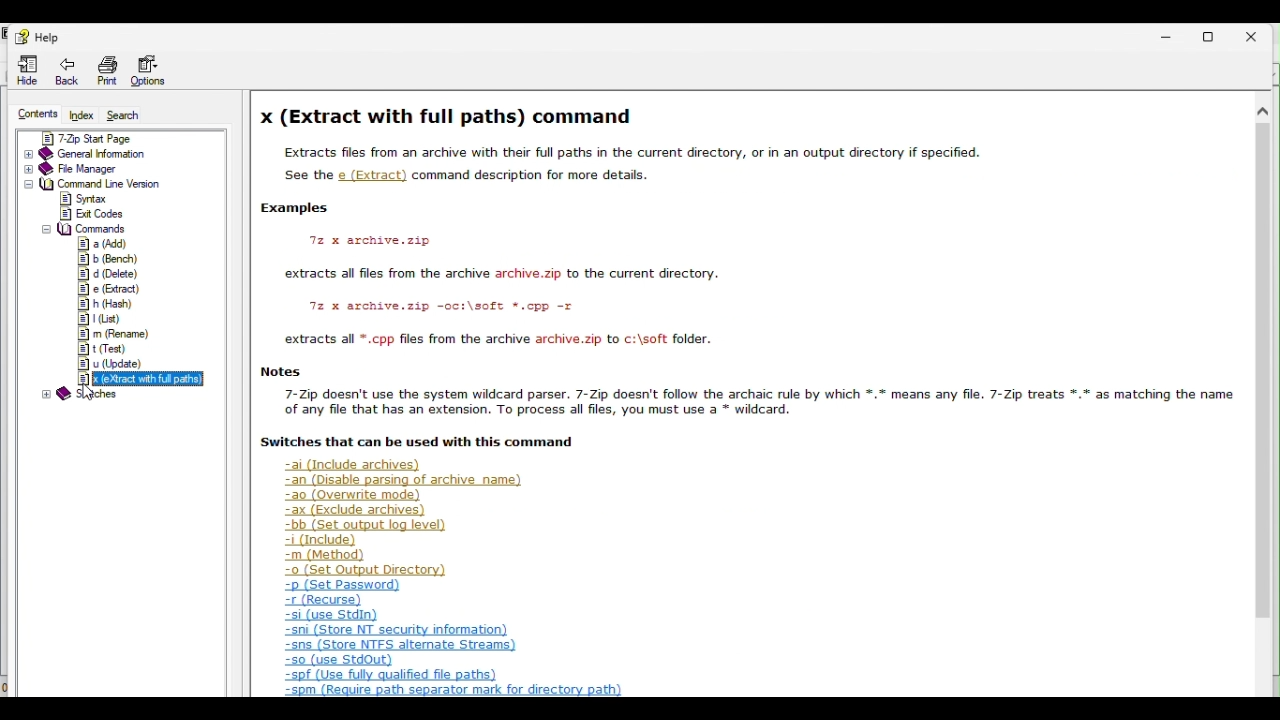  Describe the element at coordinates (96, 228) in the screenshot. I see `Commands` at that location.